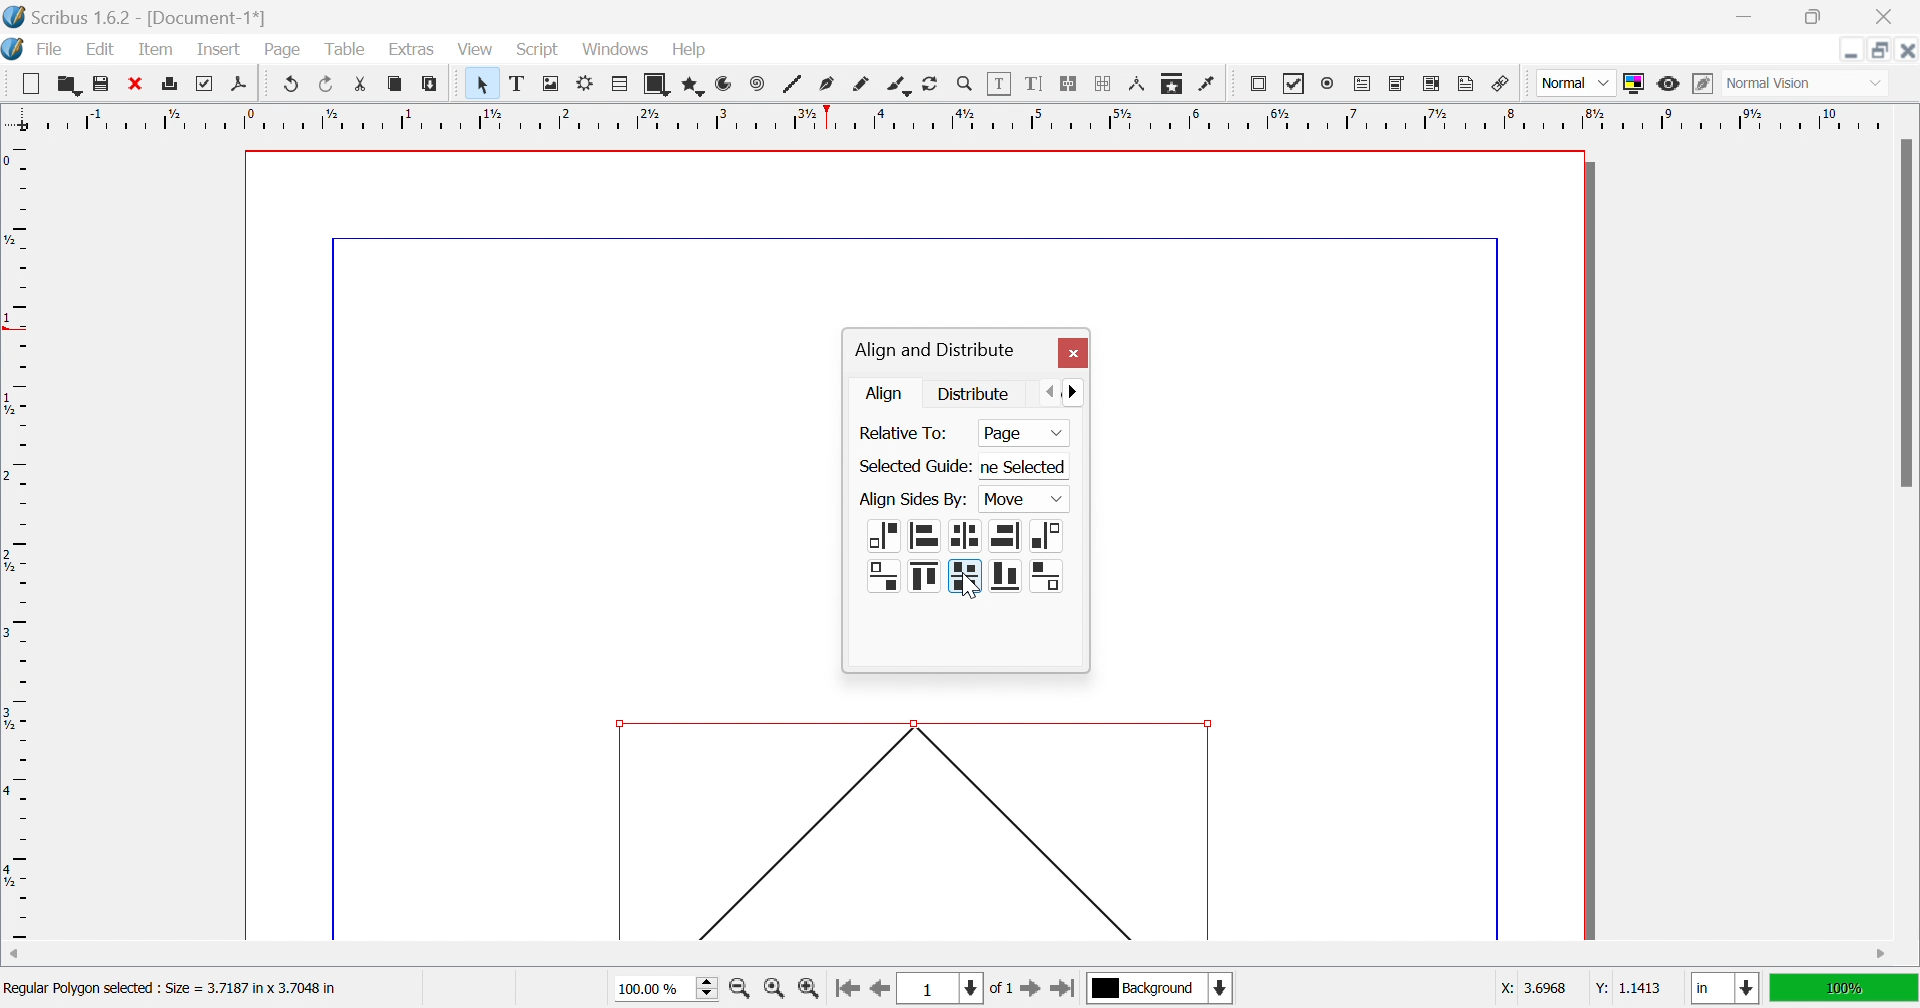 This screenshot has height=1008, width=1920. What do you see at coordinates (433, 84) in the screenshot?
I see `Paste` at bounding box center [433, 84].